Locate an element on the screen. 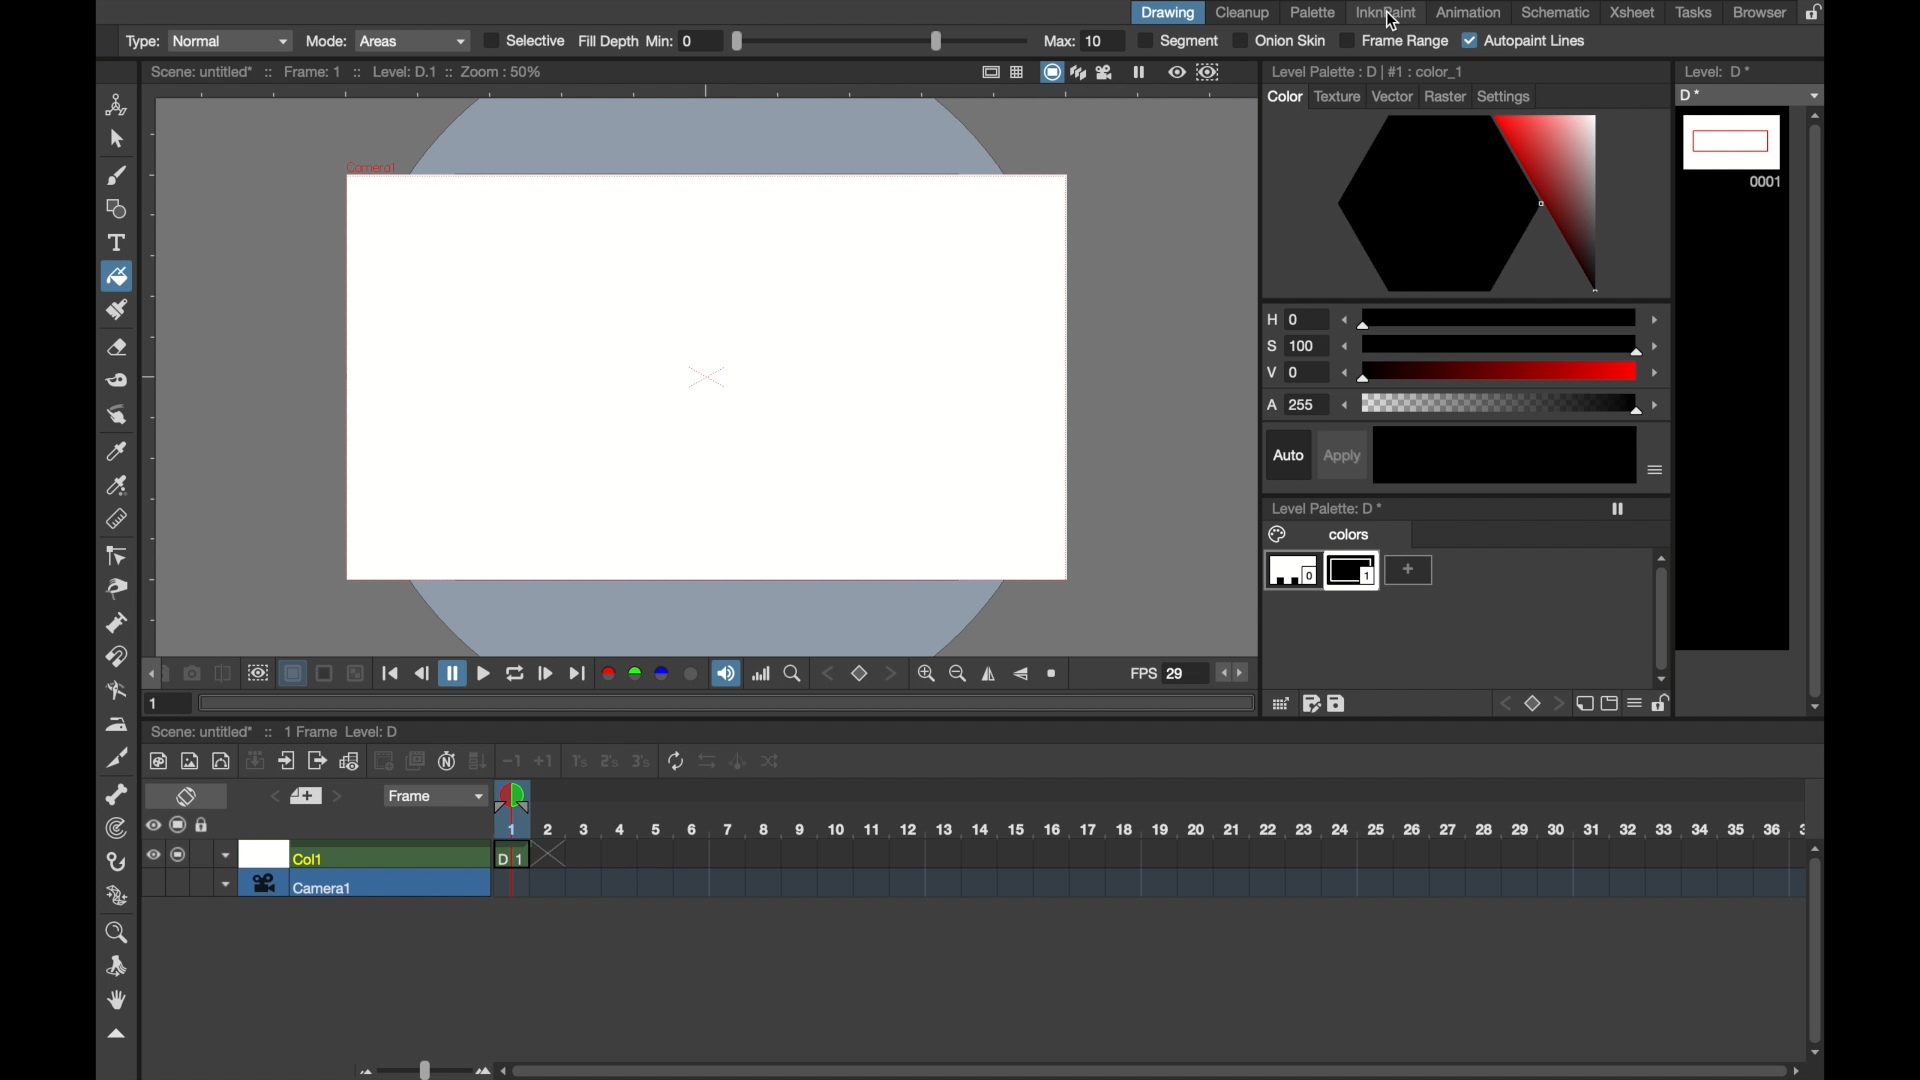 The height and width of the screenshot is (1080, 1920). frame is located at coordinates (436, 797).